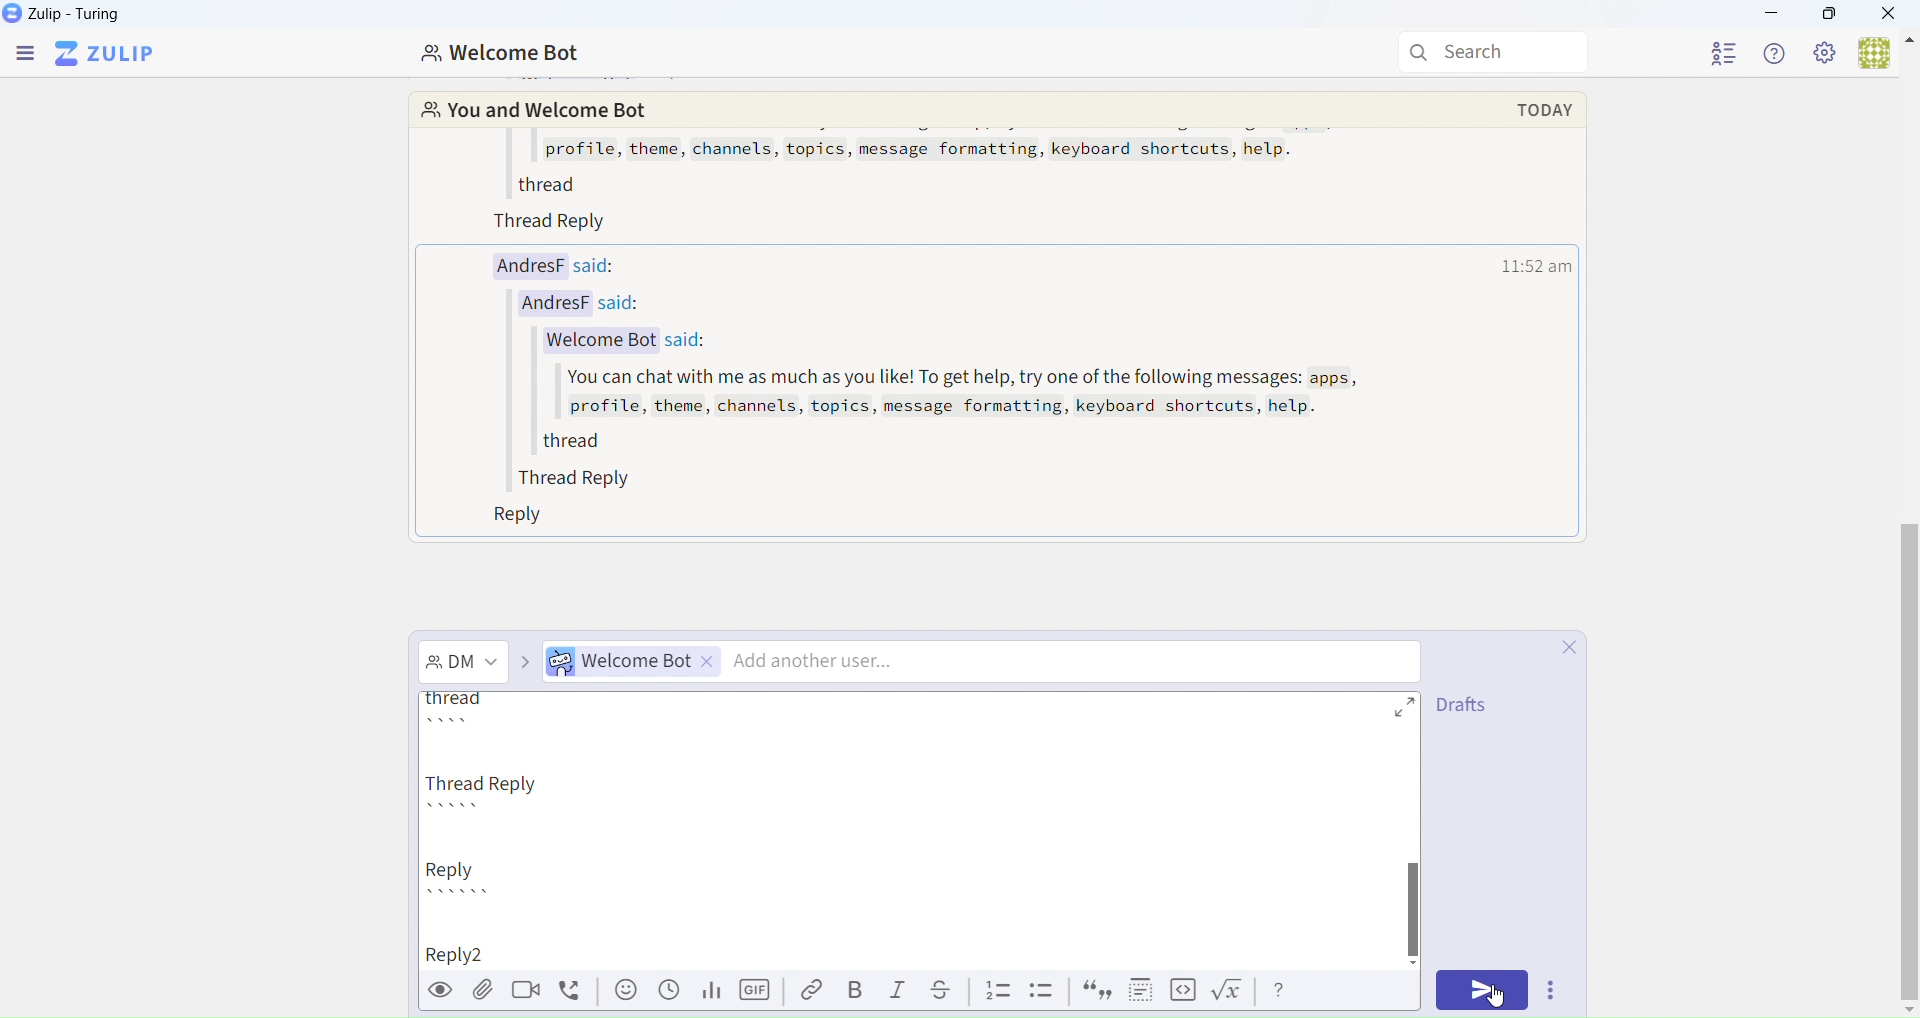 This screenshot has width=1920, height=1018. What do you see at coordinates (1538, 264) in the screenshot?
I see `time` at bounding box center [1538, 264].